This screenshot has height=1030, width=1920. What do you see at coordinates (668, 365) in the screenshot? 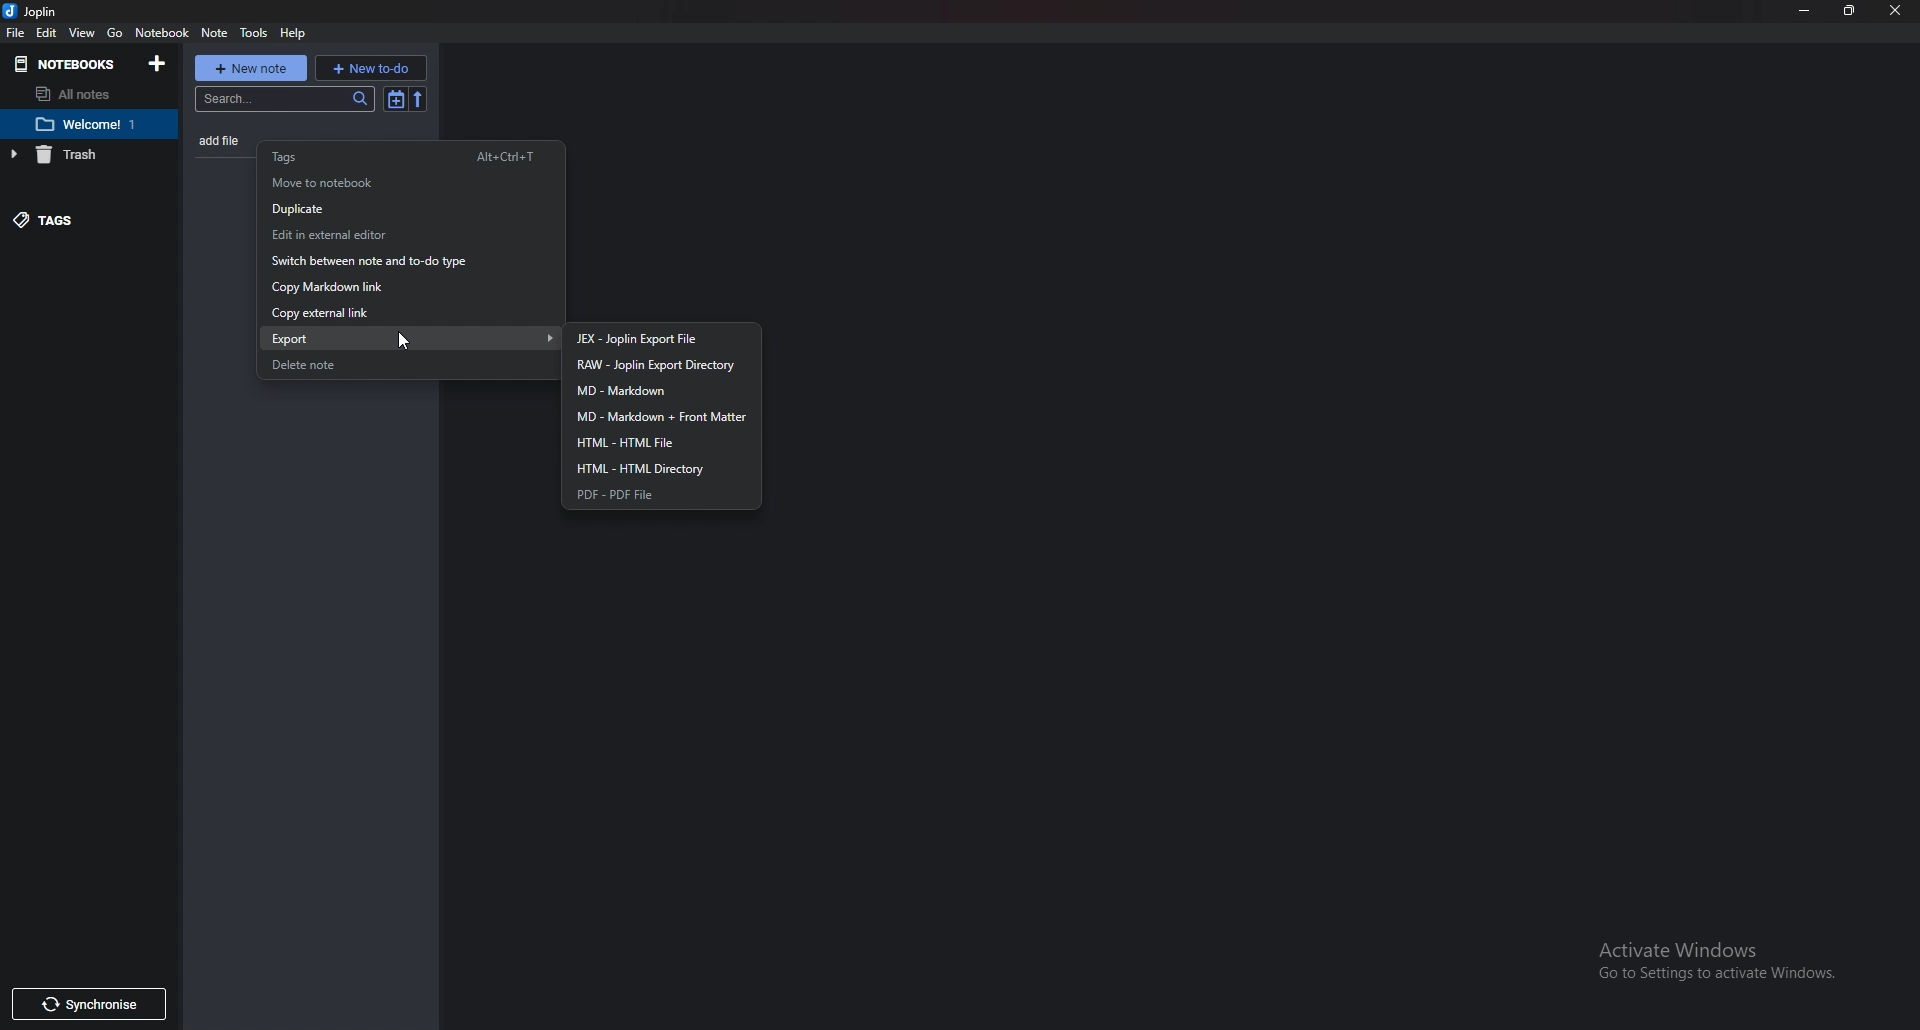
I see `raw` at bounding box center [668, 365].